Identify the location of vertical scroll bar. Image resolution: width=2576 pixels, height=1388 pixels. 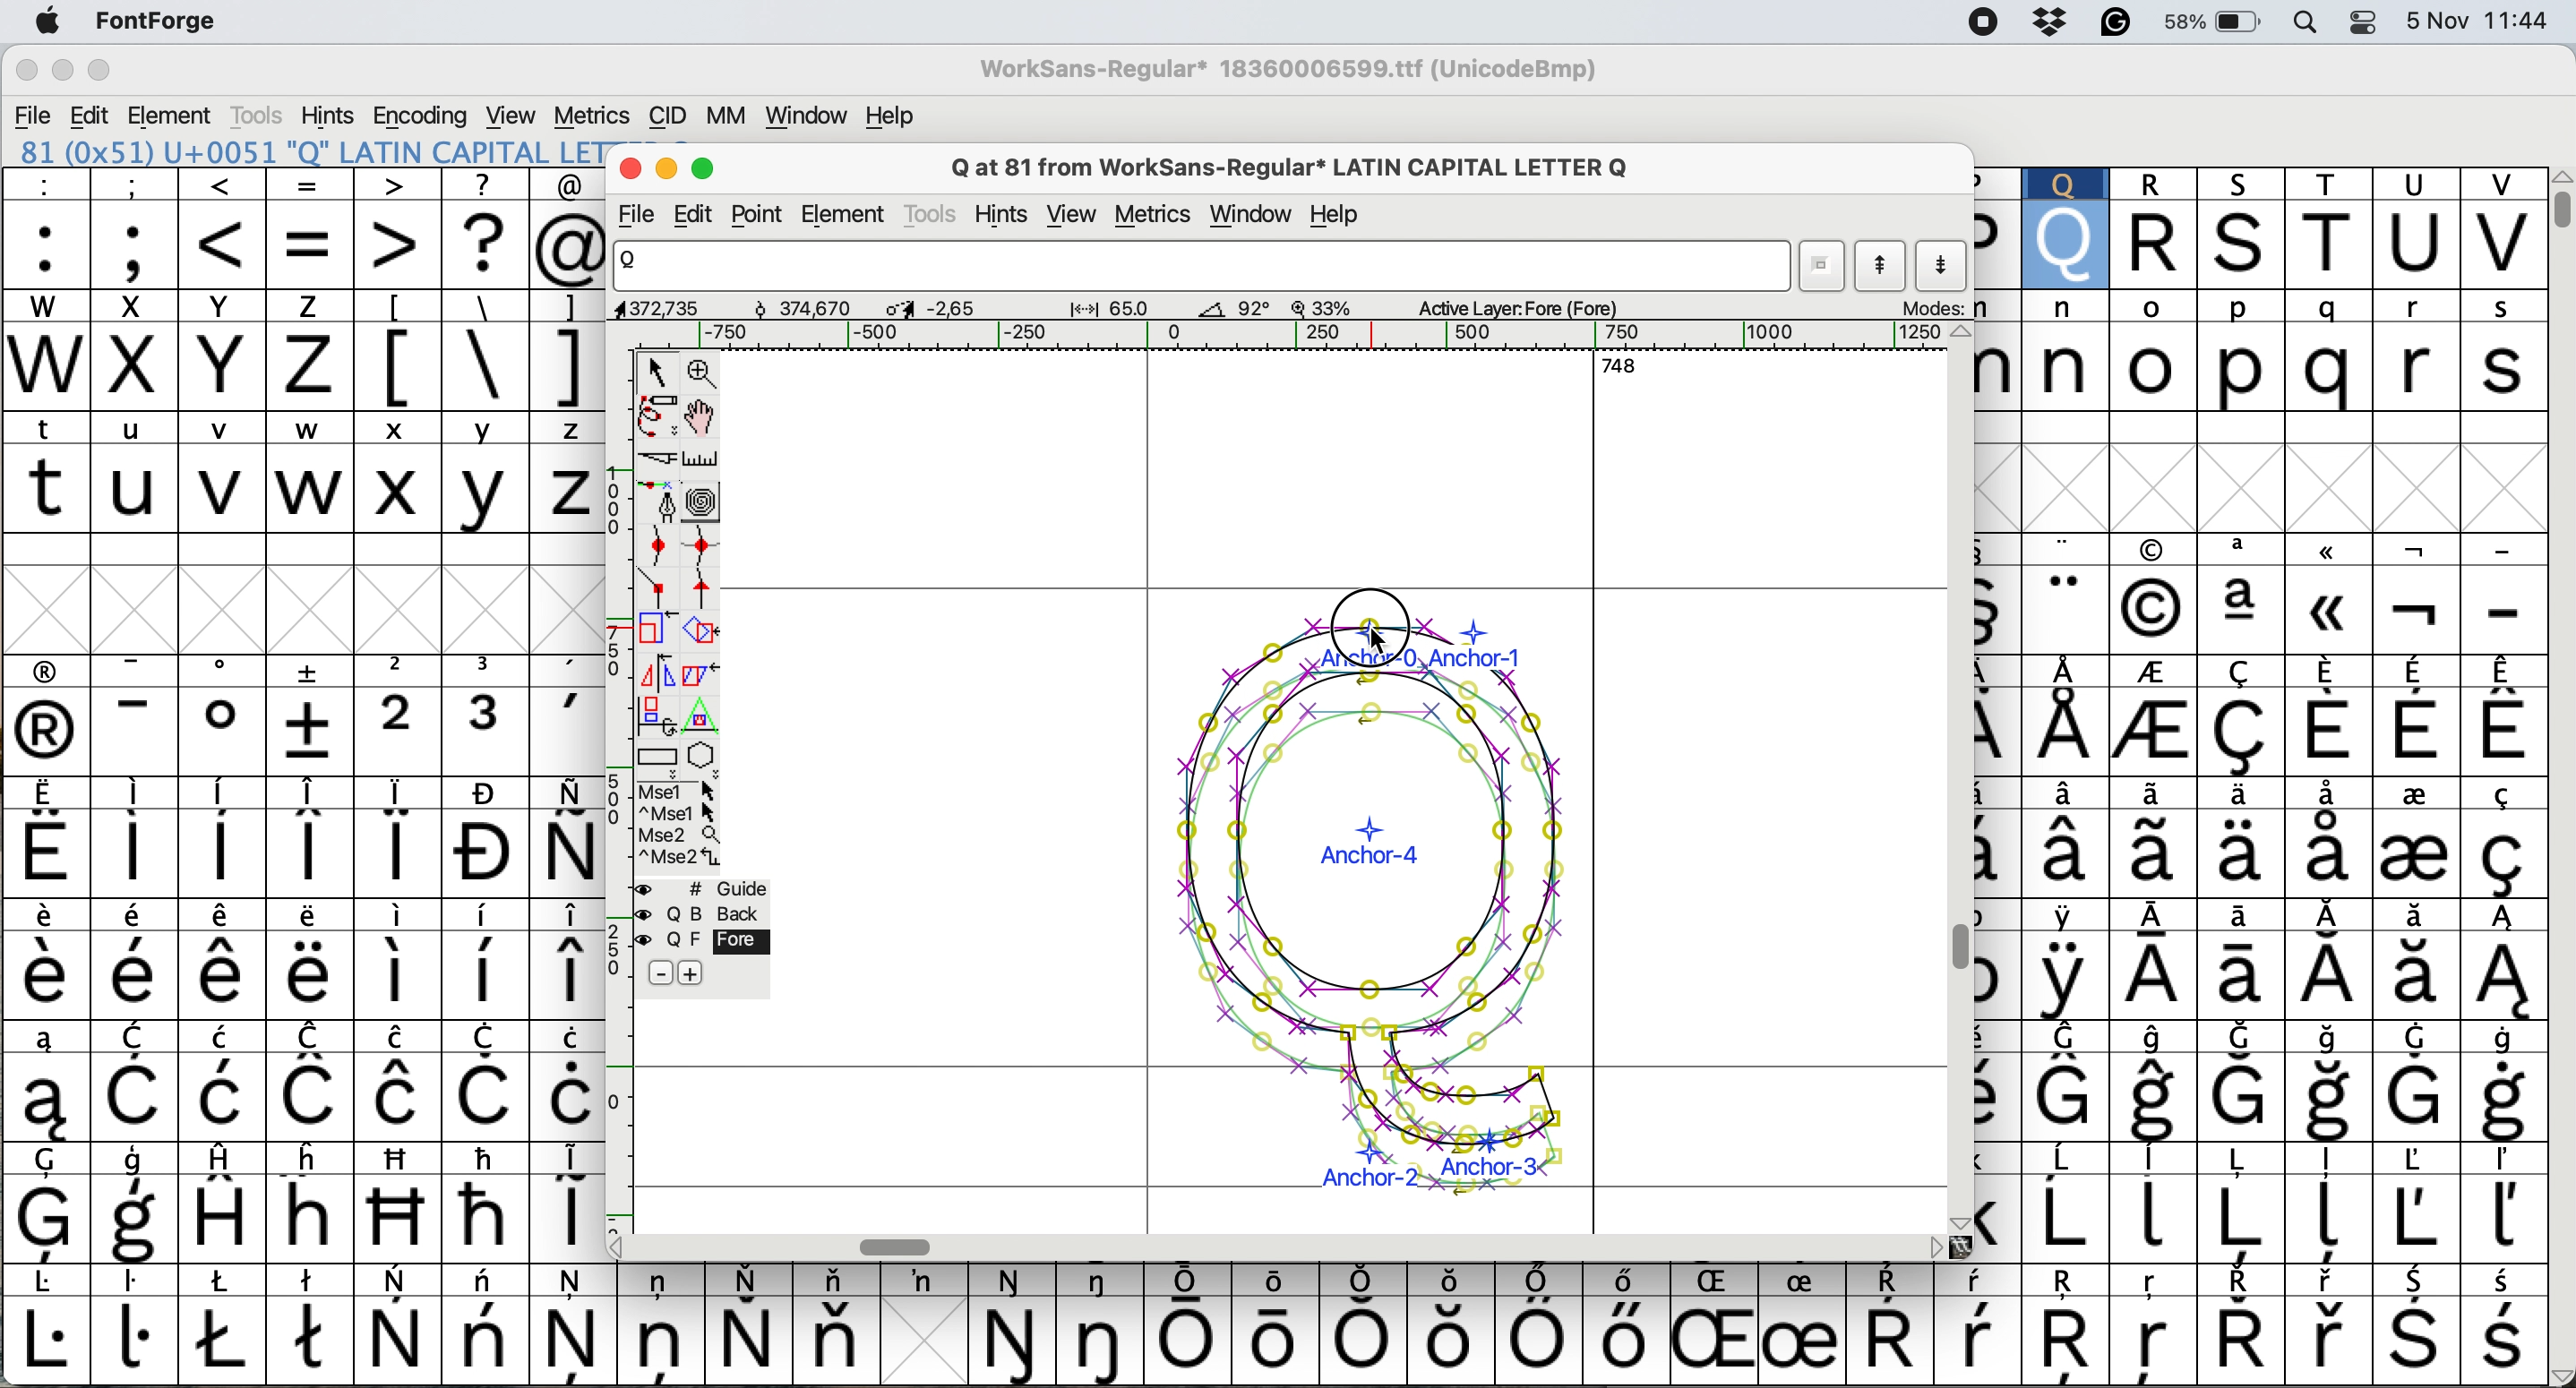
(1958, 949).